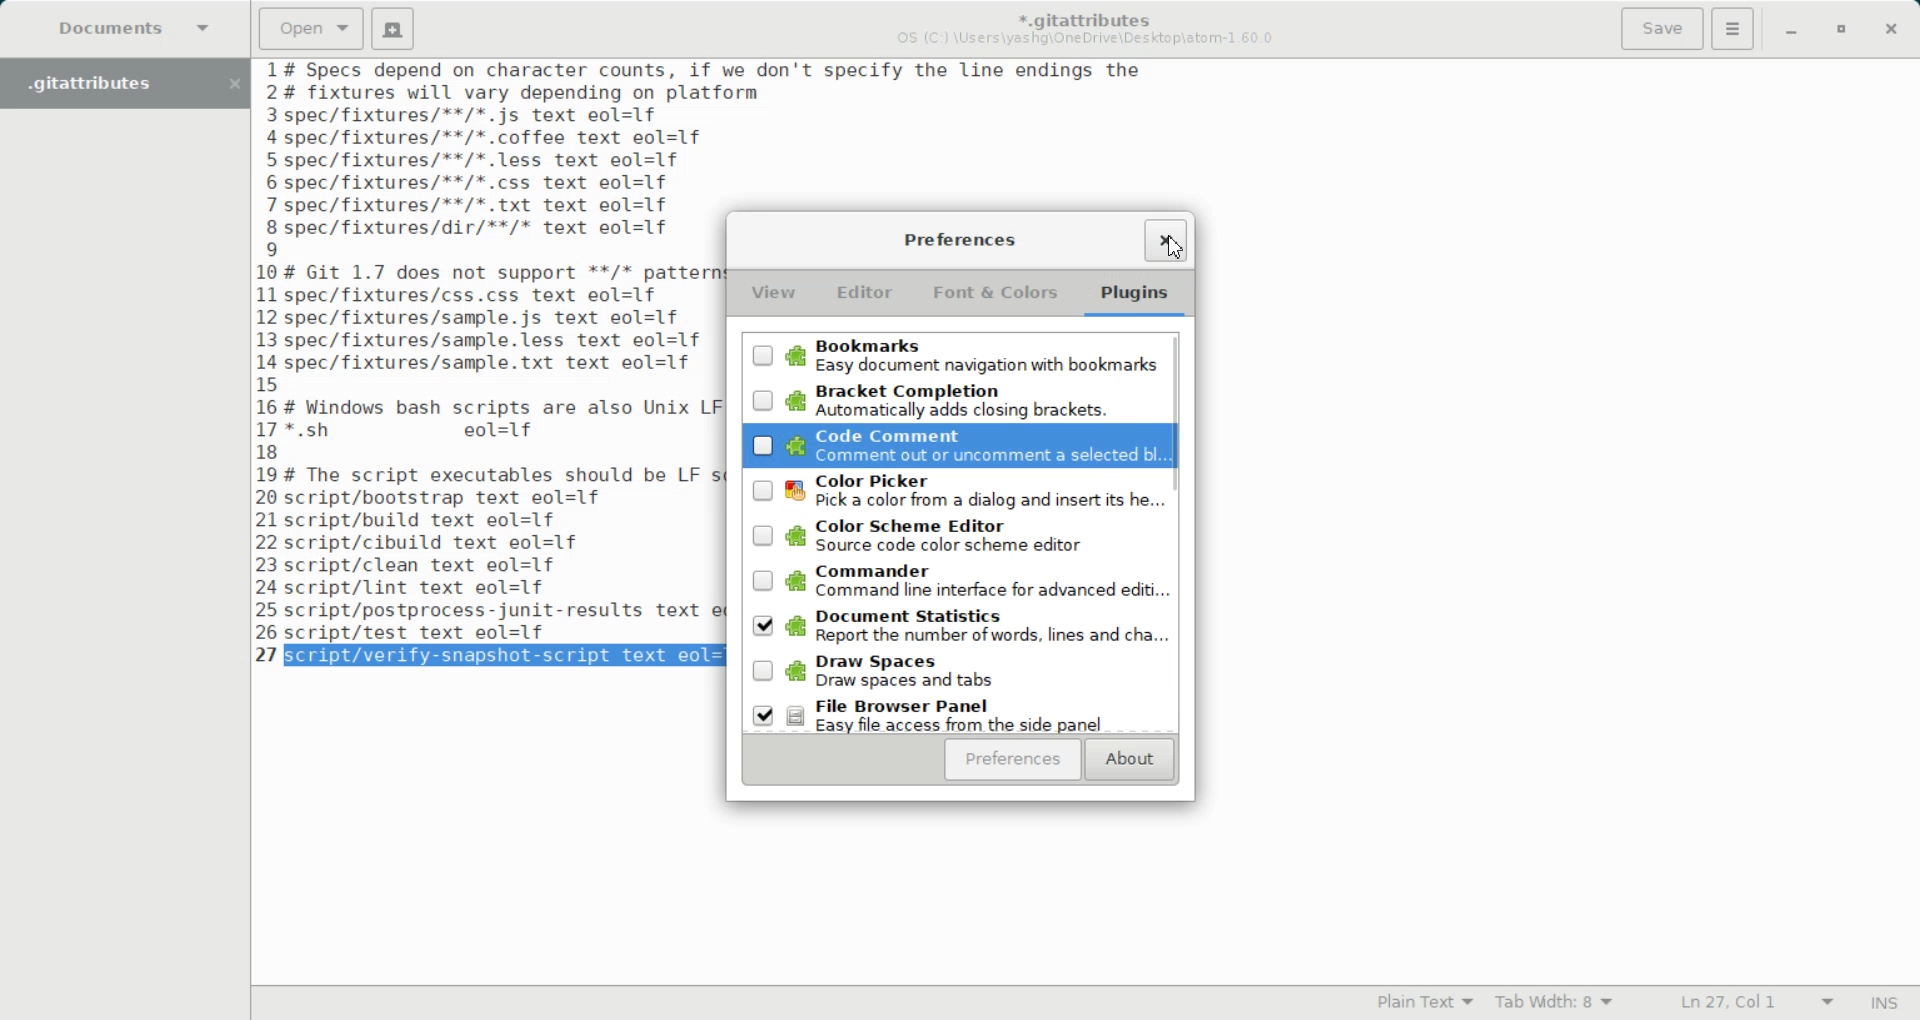 This screenshot has height=1020, width=1920. Describe the element at coordinates (104, 83) in the screenshot. I see `Folder` at that location.